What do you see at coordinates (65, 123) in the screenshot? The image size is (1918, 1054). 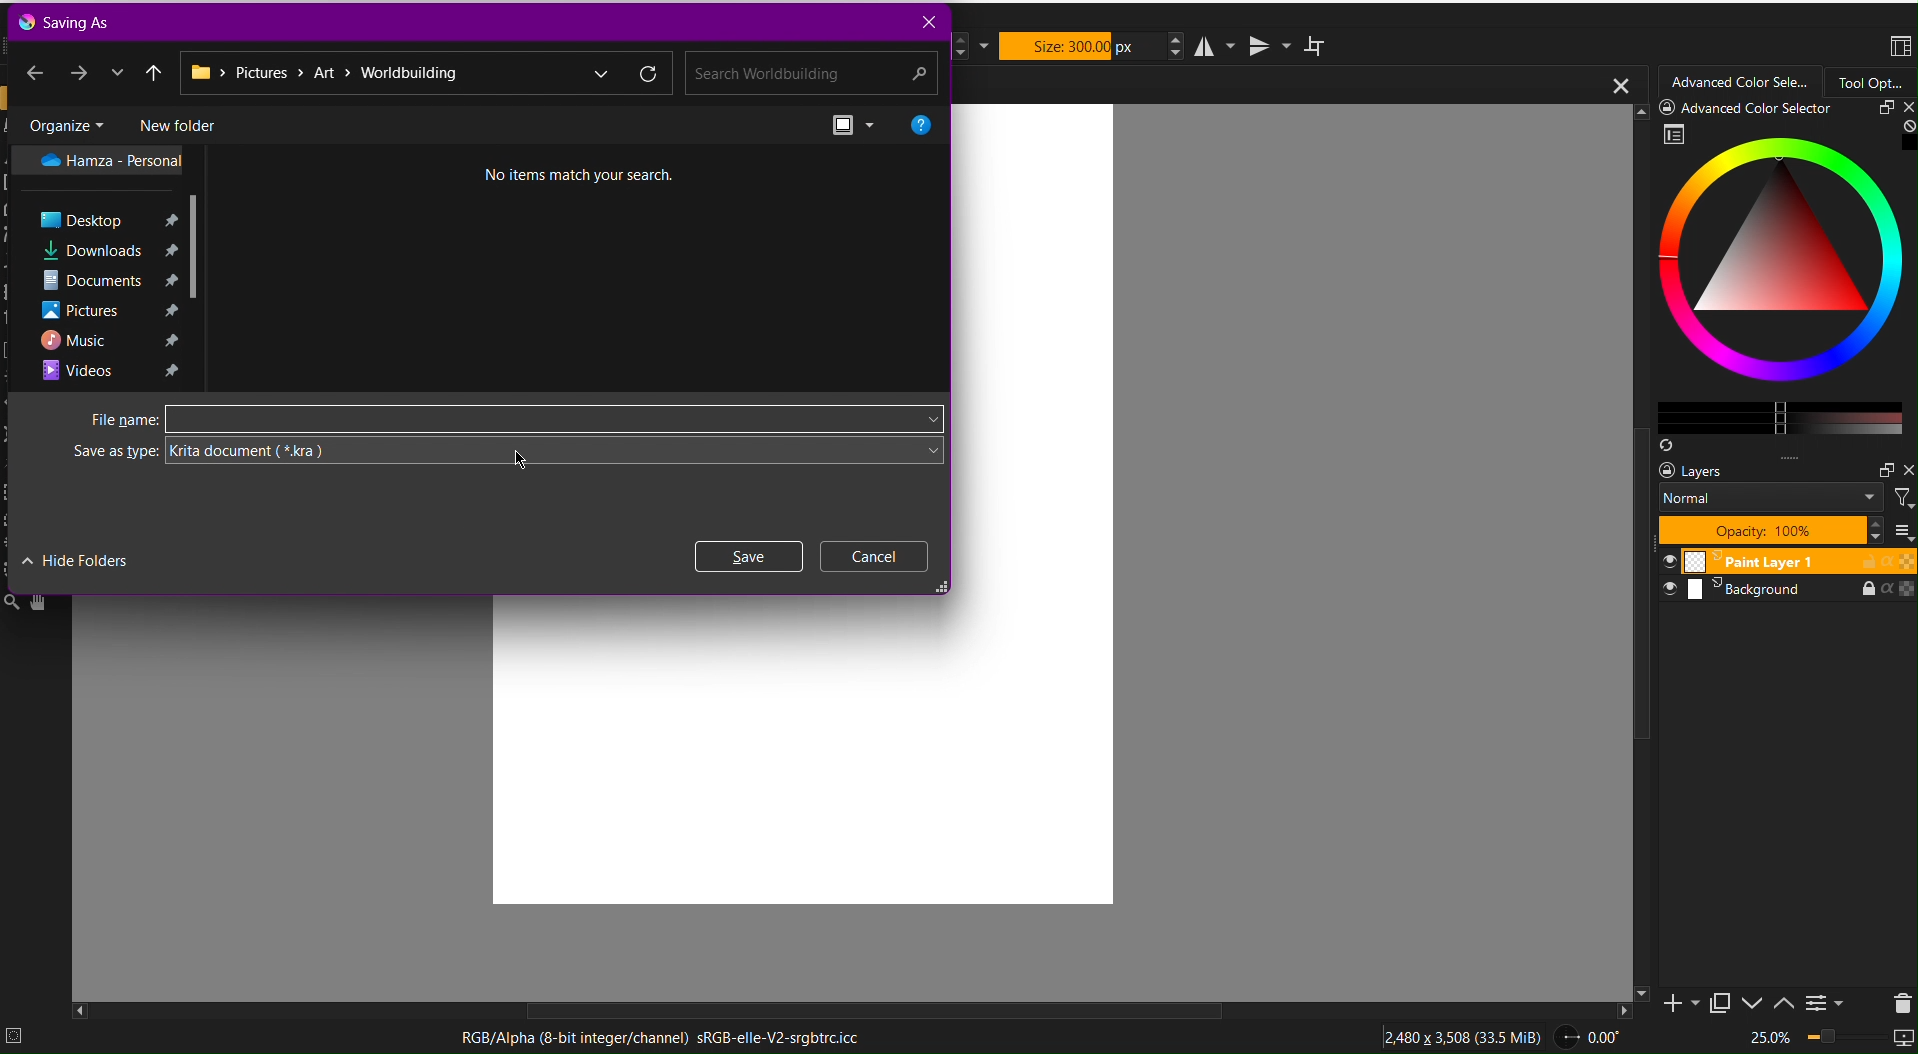 I see `Organize` at bounding box center [65, 123].